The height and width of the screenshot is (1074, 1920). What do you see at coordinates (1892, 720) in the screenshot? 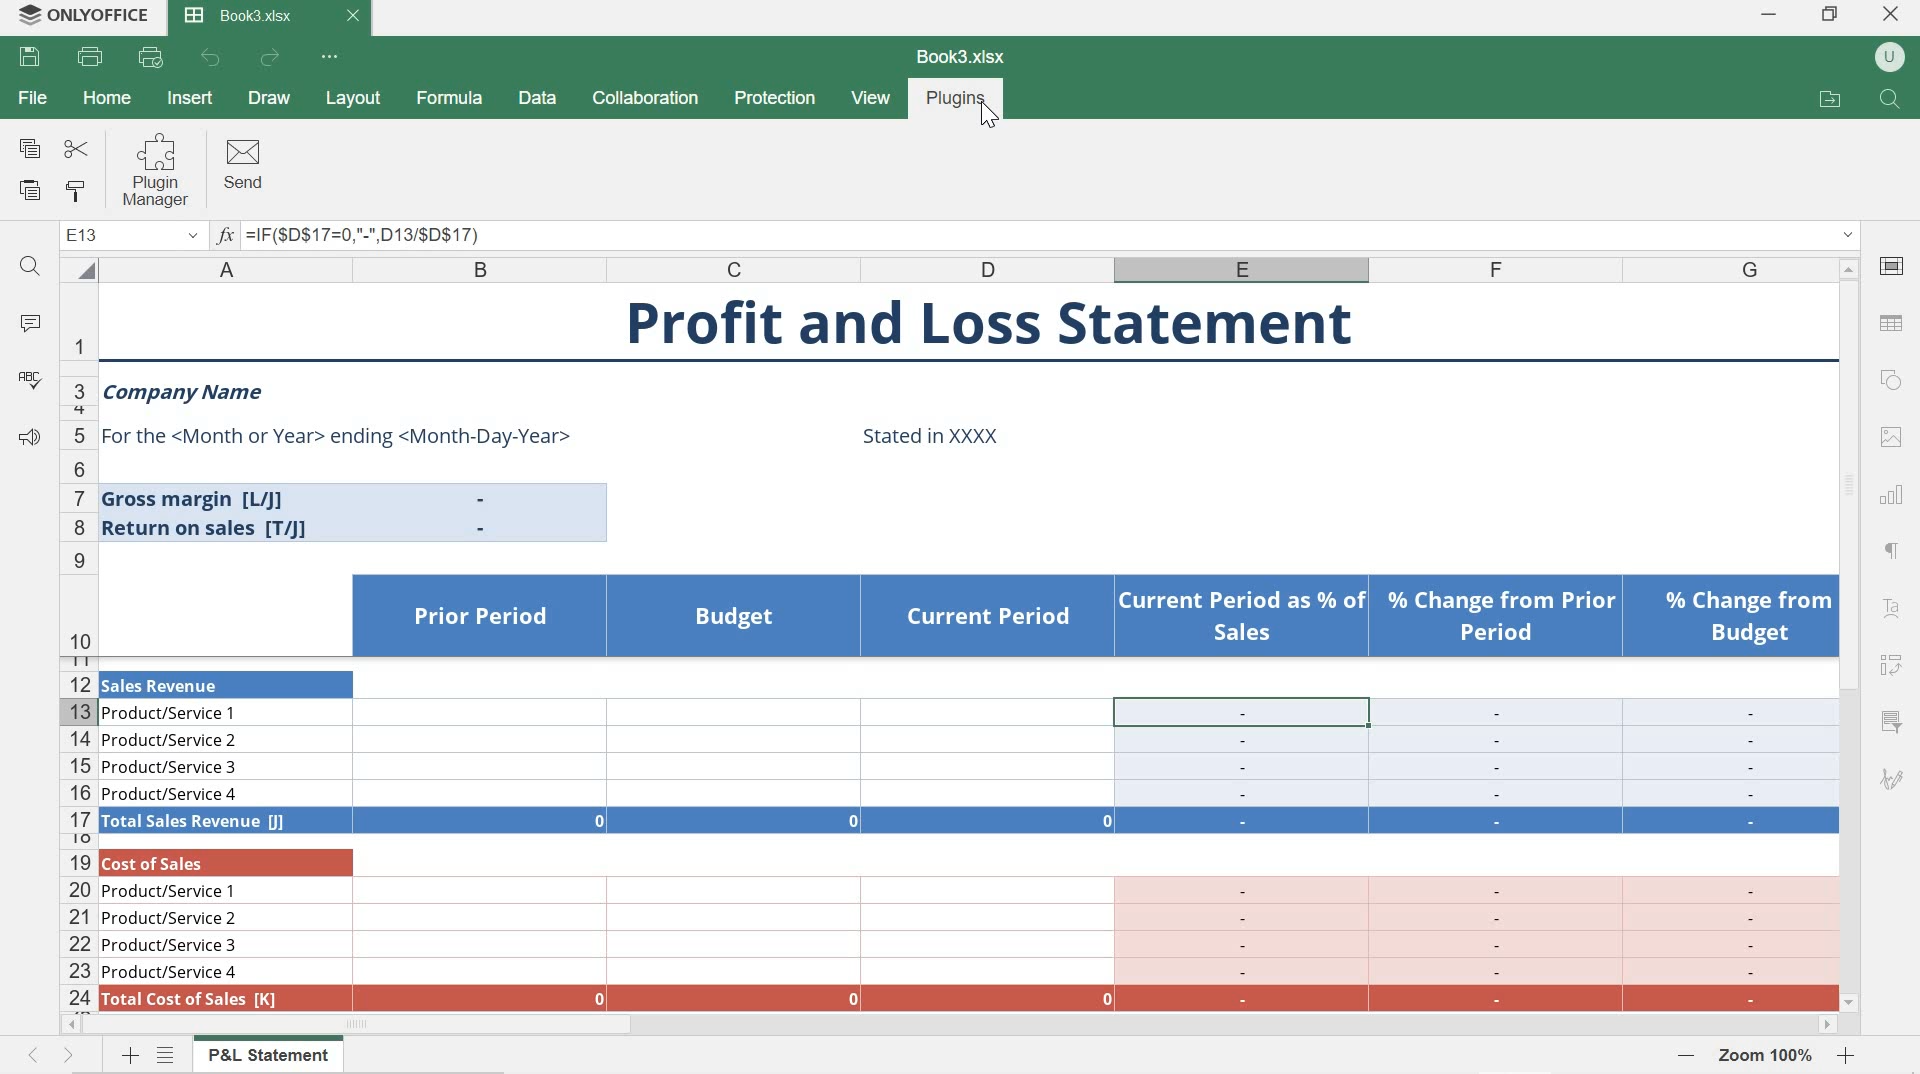
I see `slicer` at bounding box center [1892, 720].